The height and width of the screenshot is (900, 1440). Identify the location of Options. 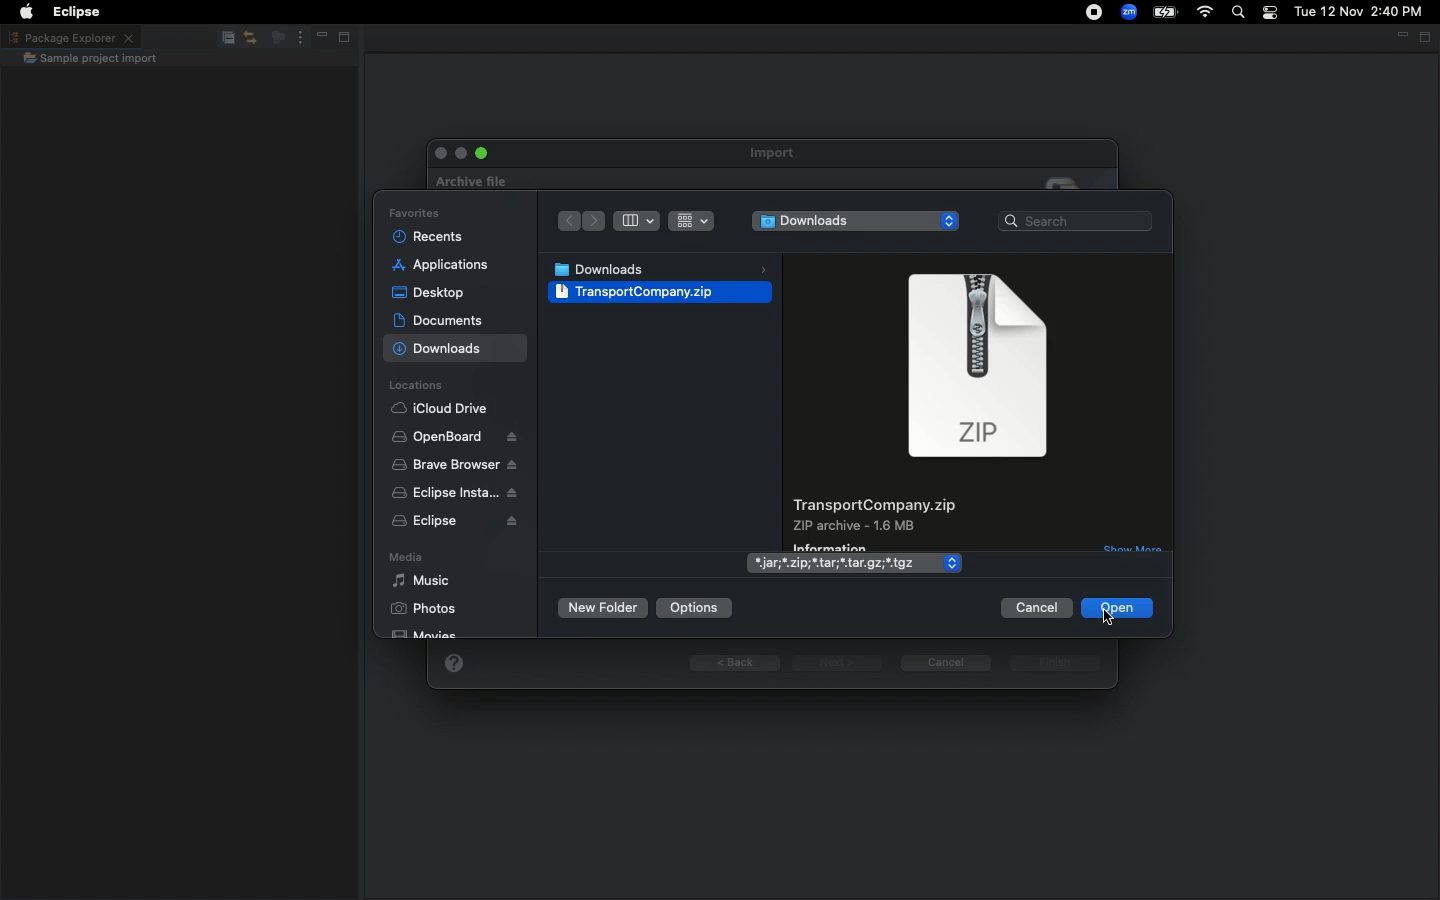
(694, 606).